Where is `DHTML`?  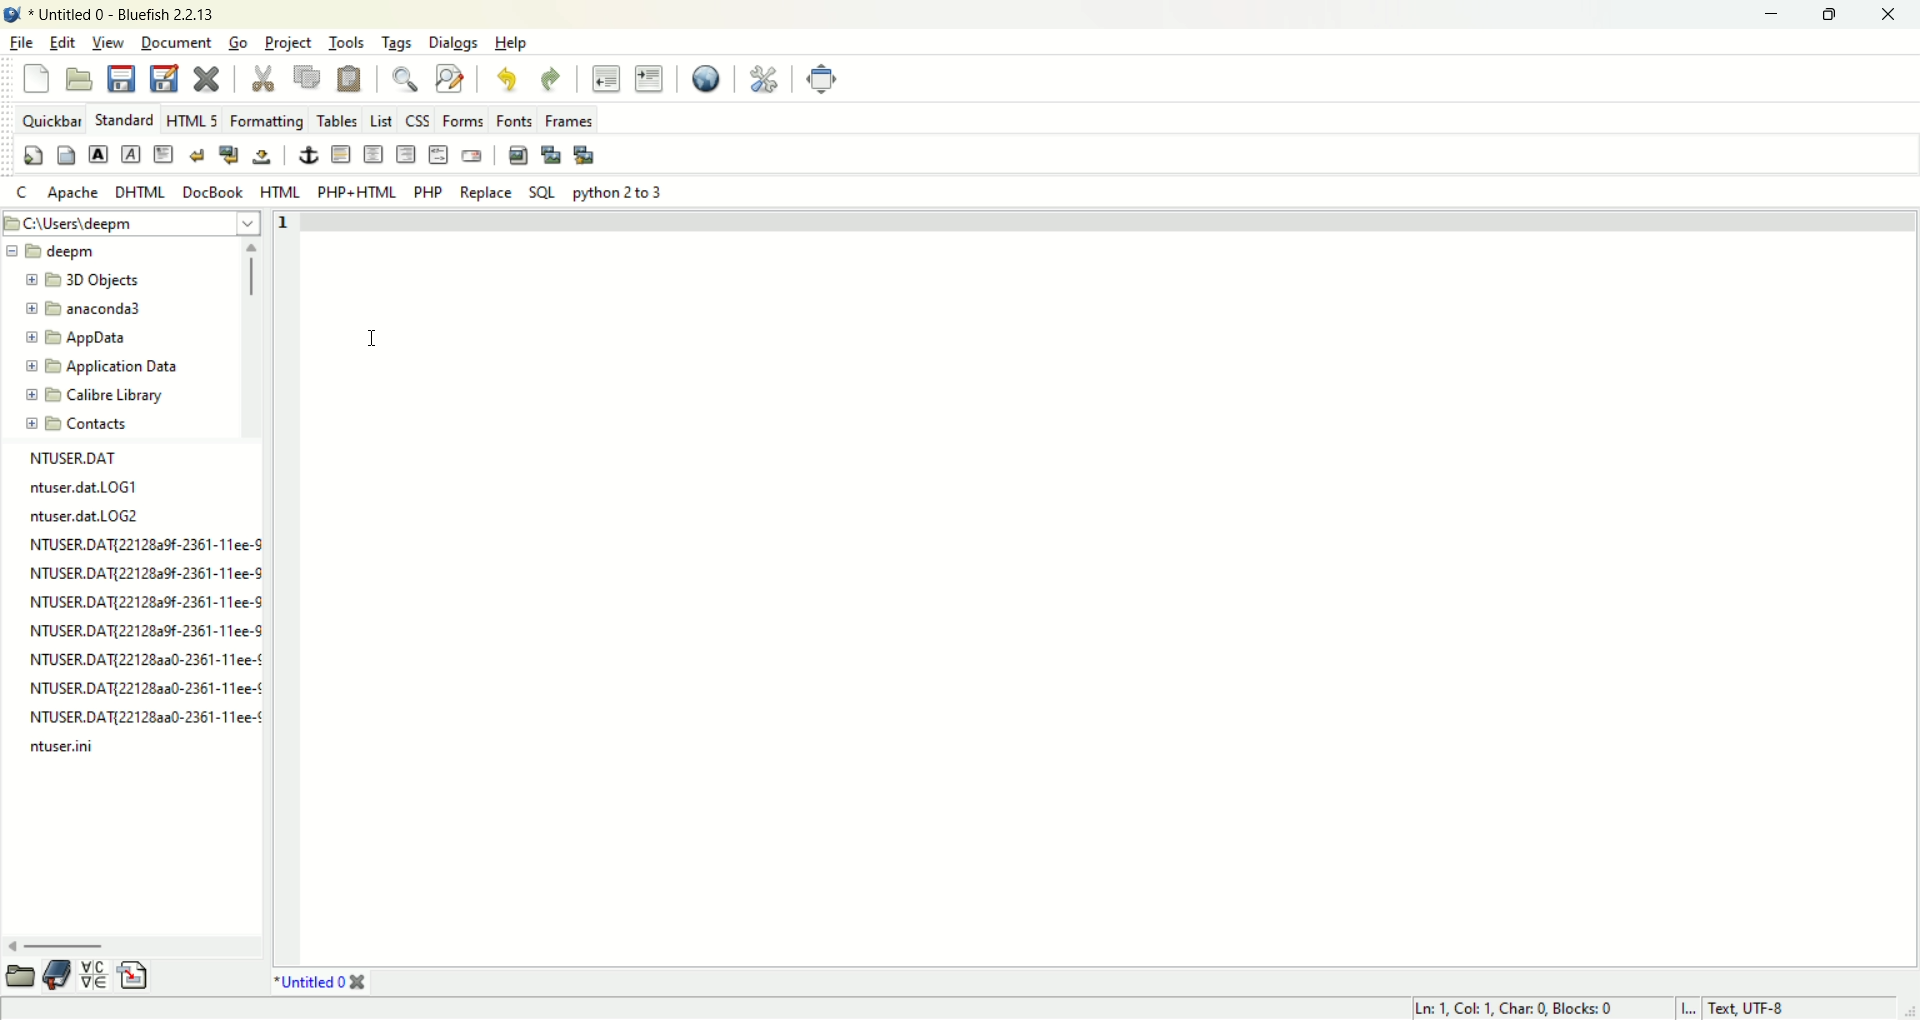
DHTML is located at coordinates (140, 194).